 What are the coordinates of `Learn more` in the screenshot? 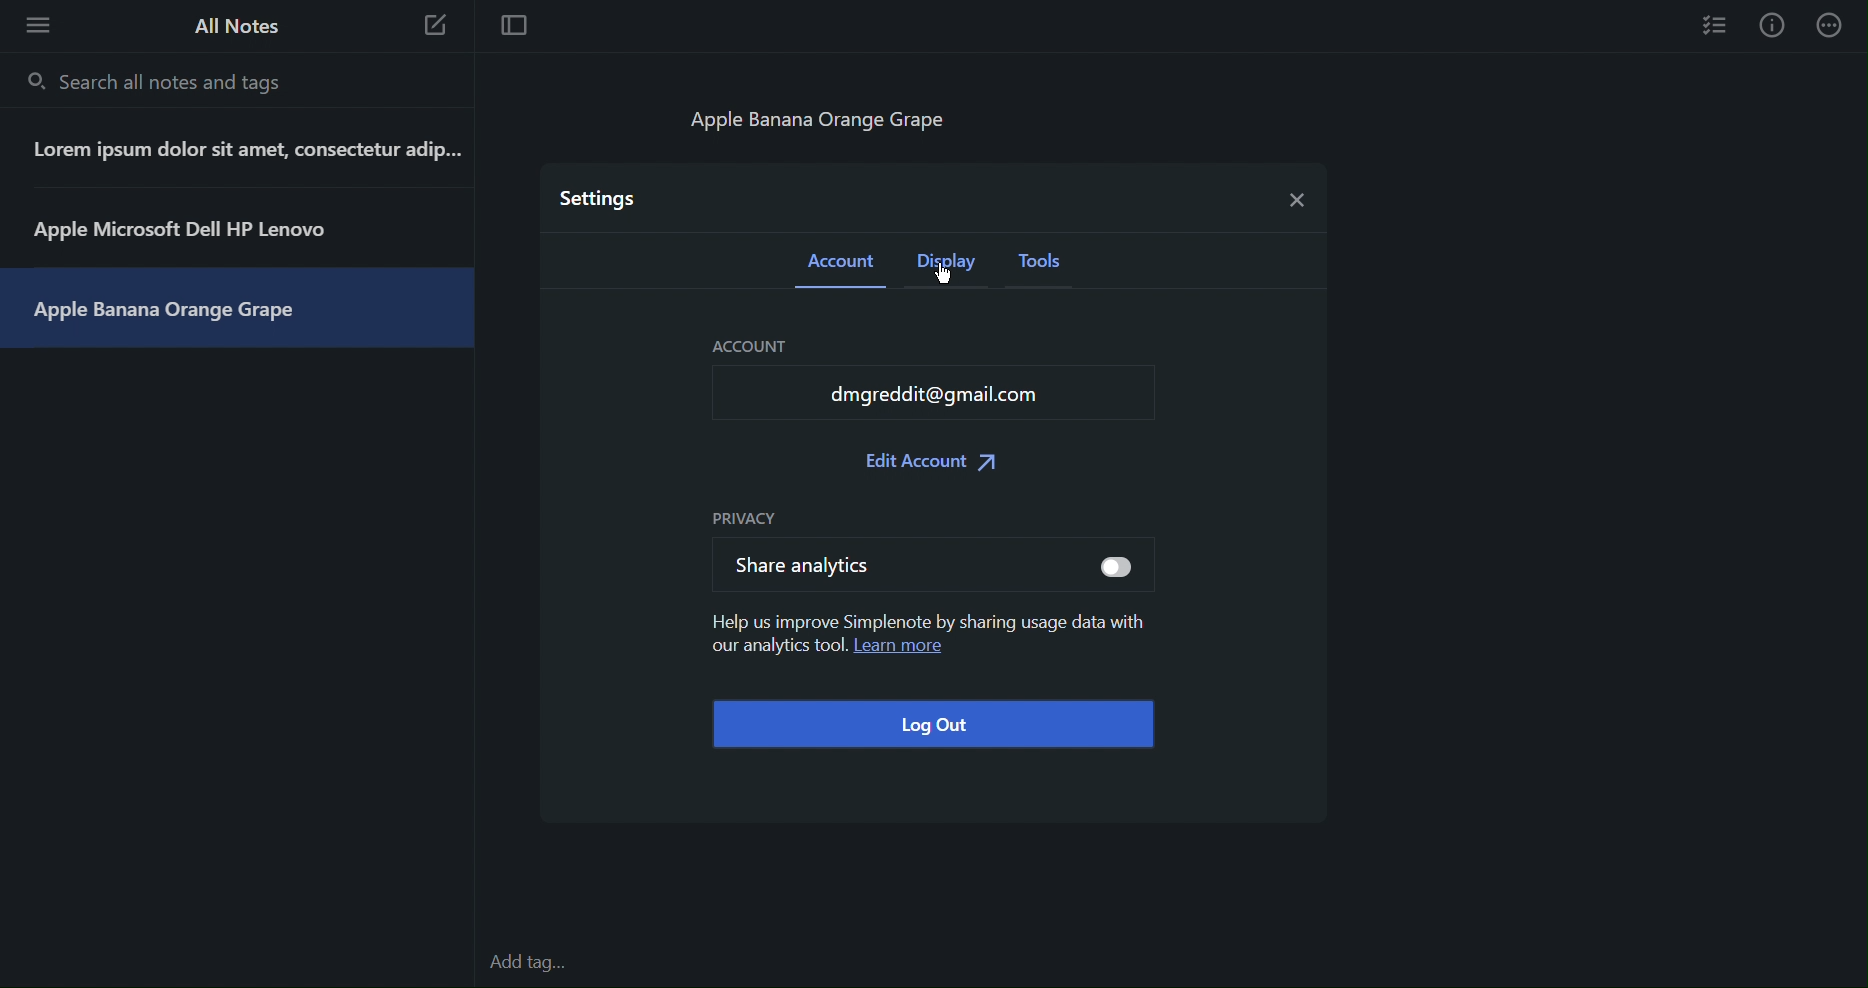 It's located at (908, 650).